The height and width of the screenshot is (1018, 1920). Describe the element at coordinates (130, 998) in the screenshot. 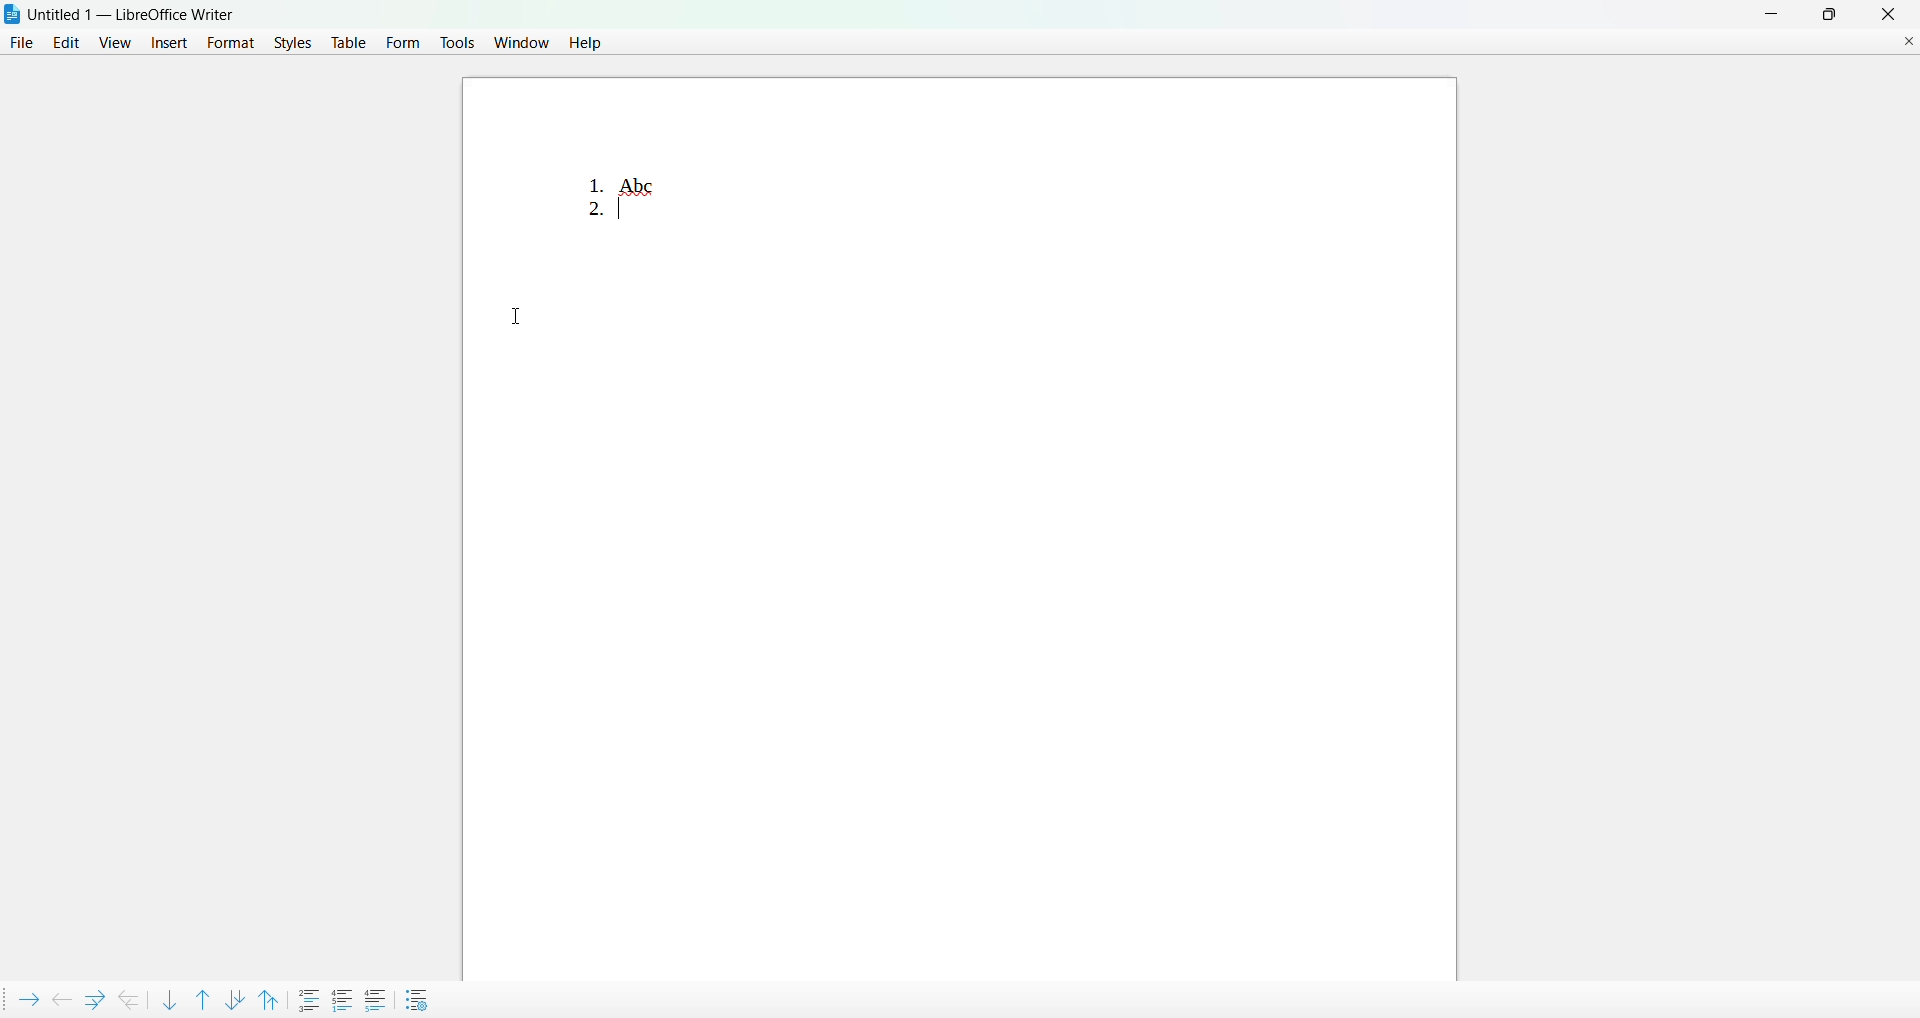

I see `promote outline level with subpoints` at that location.